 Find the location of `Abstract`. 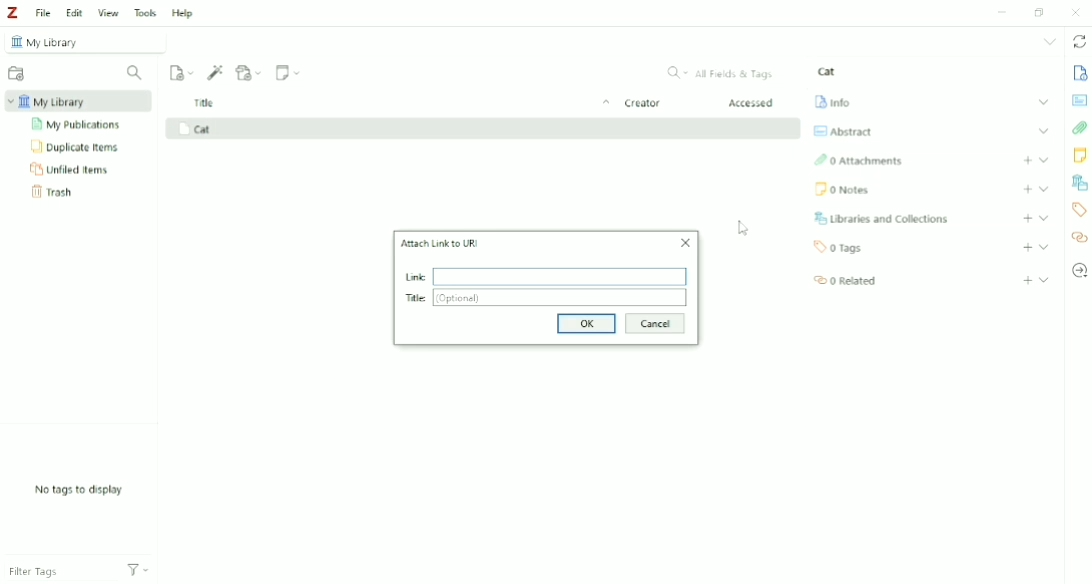

Abstract is located at coordinates (841, 131).